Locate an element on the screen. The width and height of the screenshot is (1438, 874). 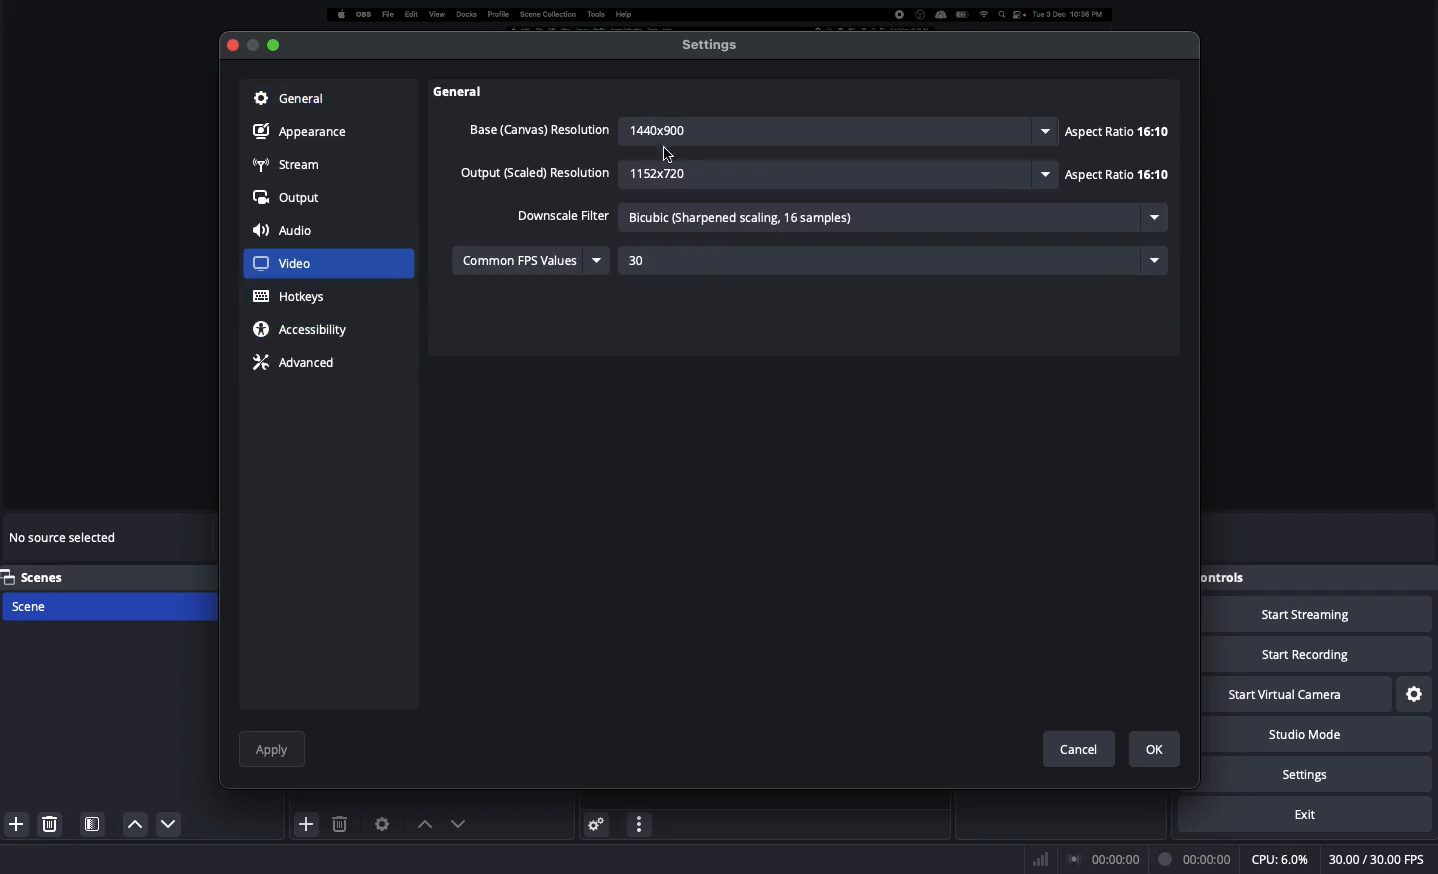
Settings is located at coordinates (1416, 692).